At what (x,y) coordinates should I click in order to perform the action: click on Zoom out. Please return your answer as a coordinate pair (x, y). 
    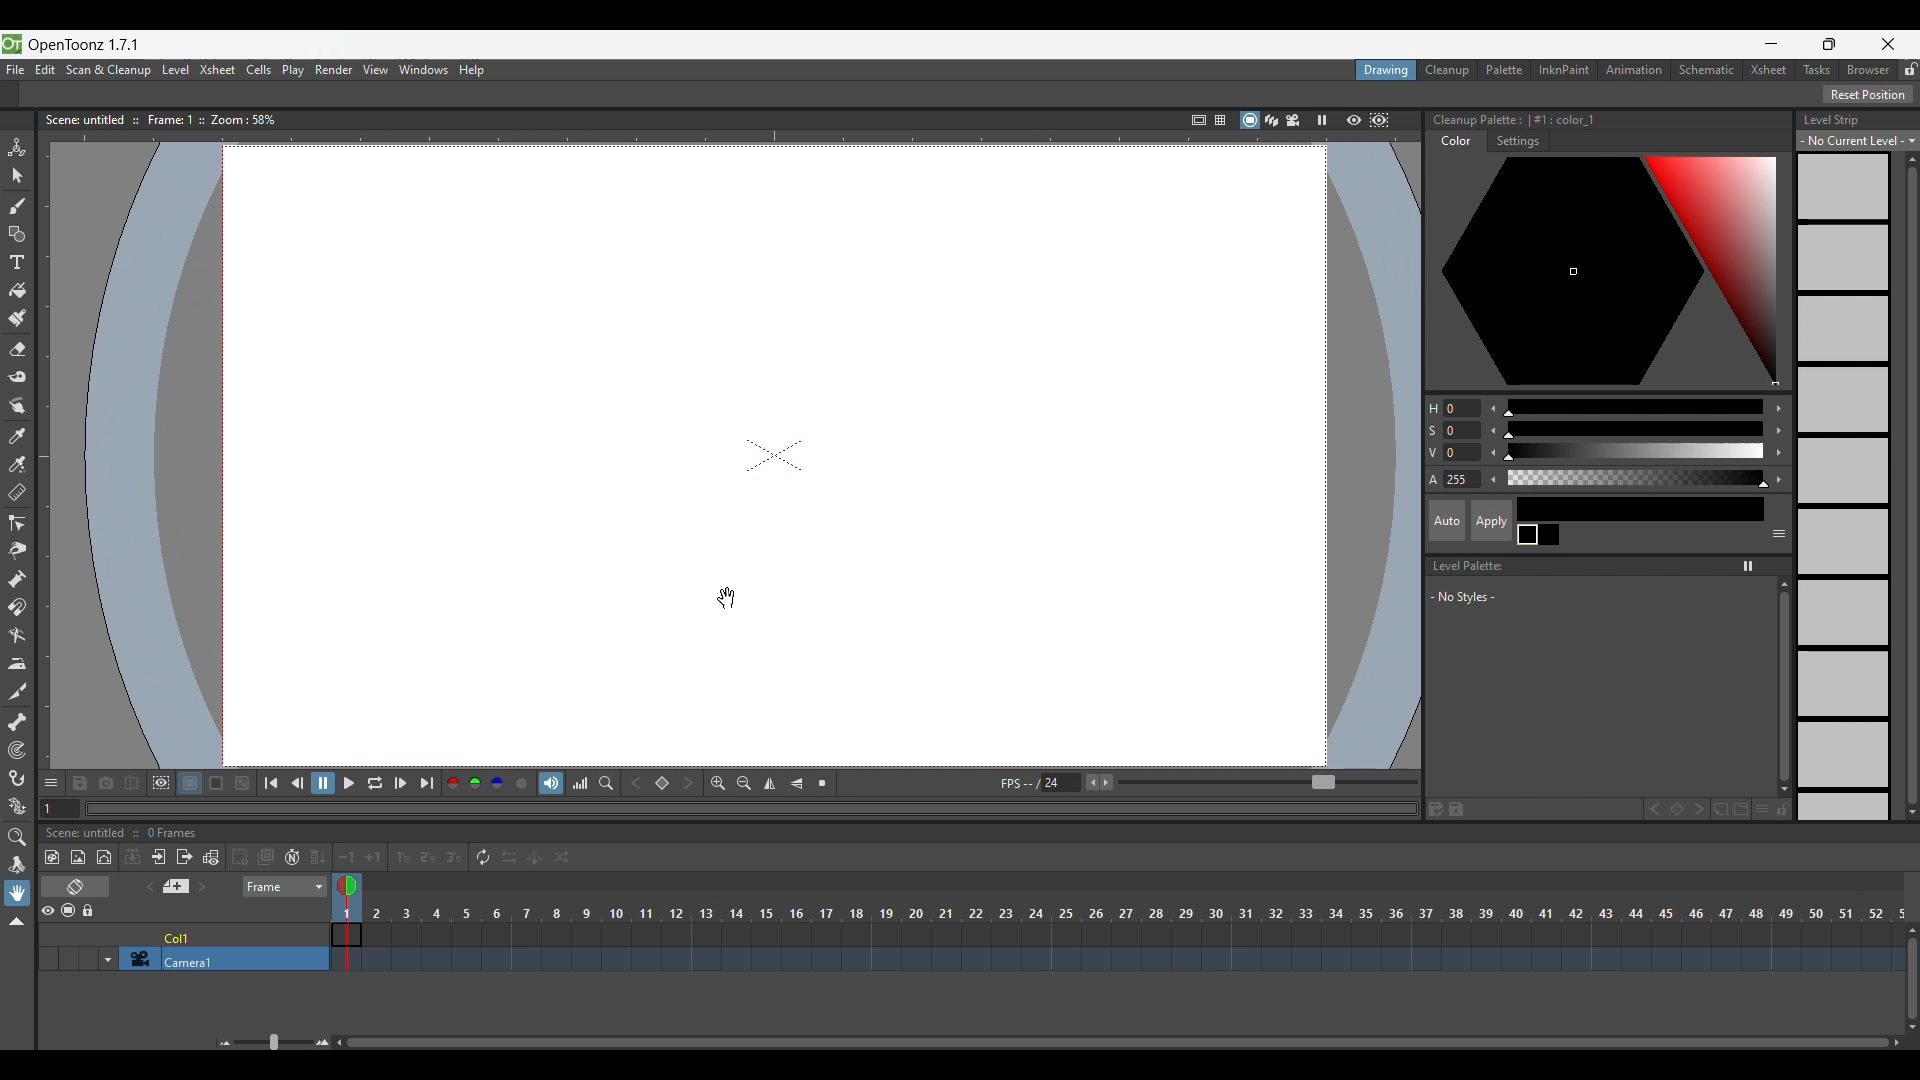
    Looking at the image, I should click on (222, 1040).